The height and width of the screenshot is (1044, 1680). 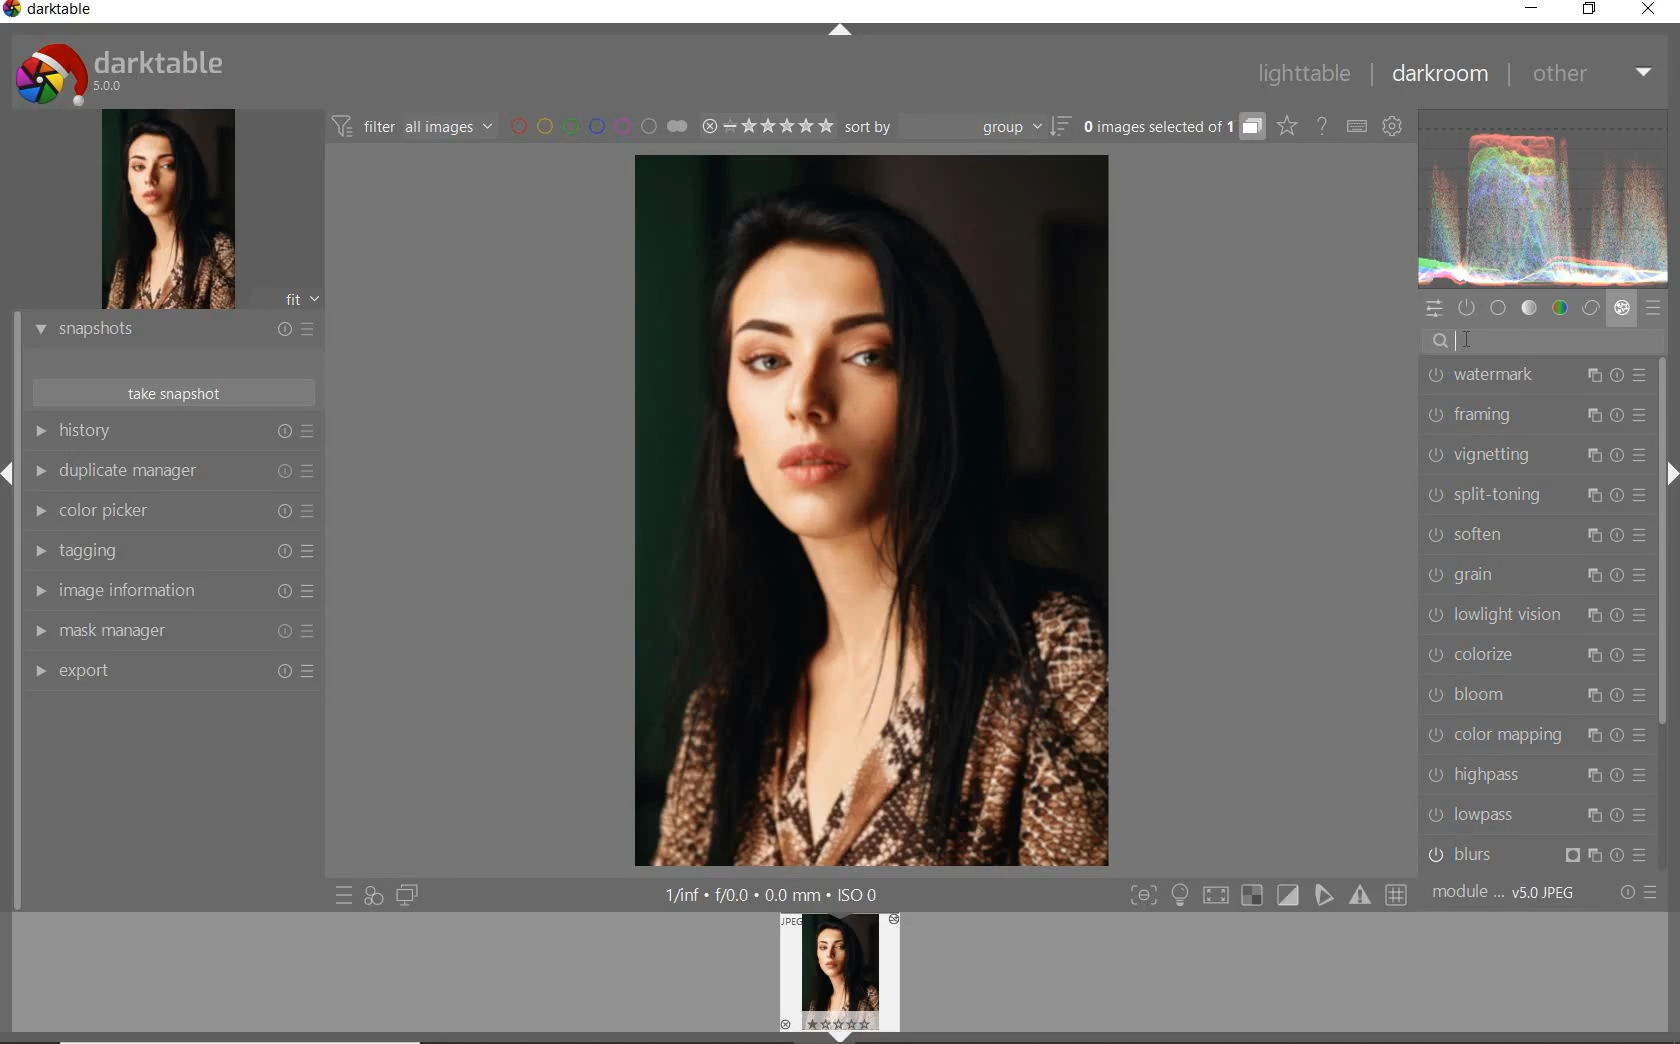 What do you see at coordinates (1499, 306) in the screenshot?
I see `base` at bounding box center [1499, 306].